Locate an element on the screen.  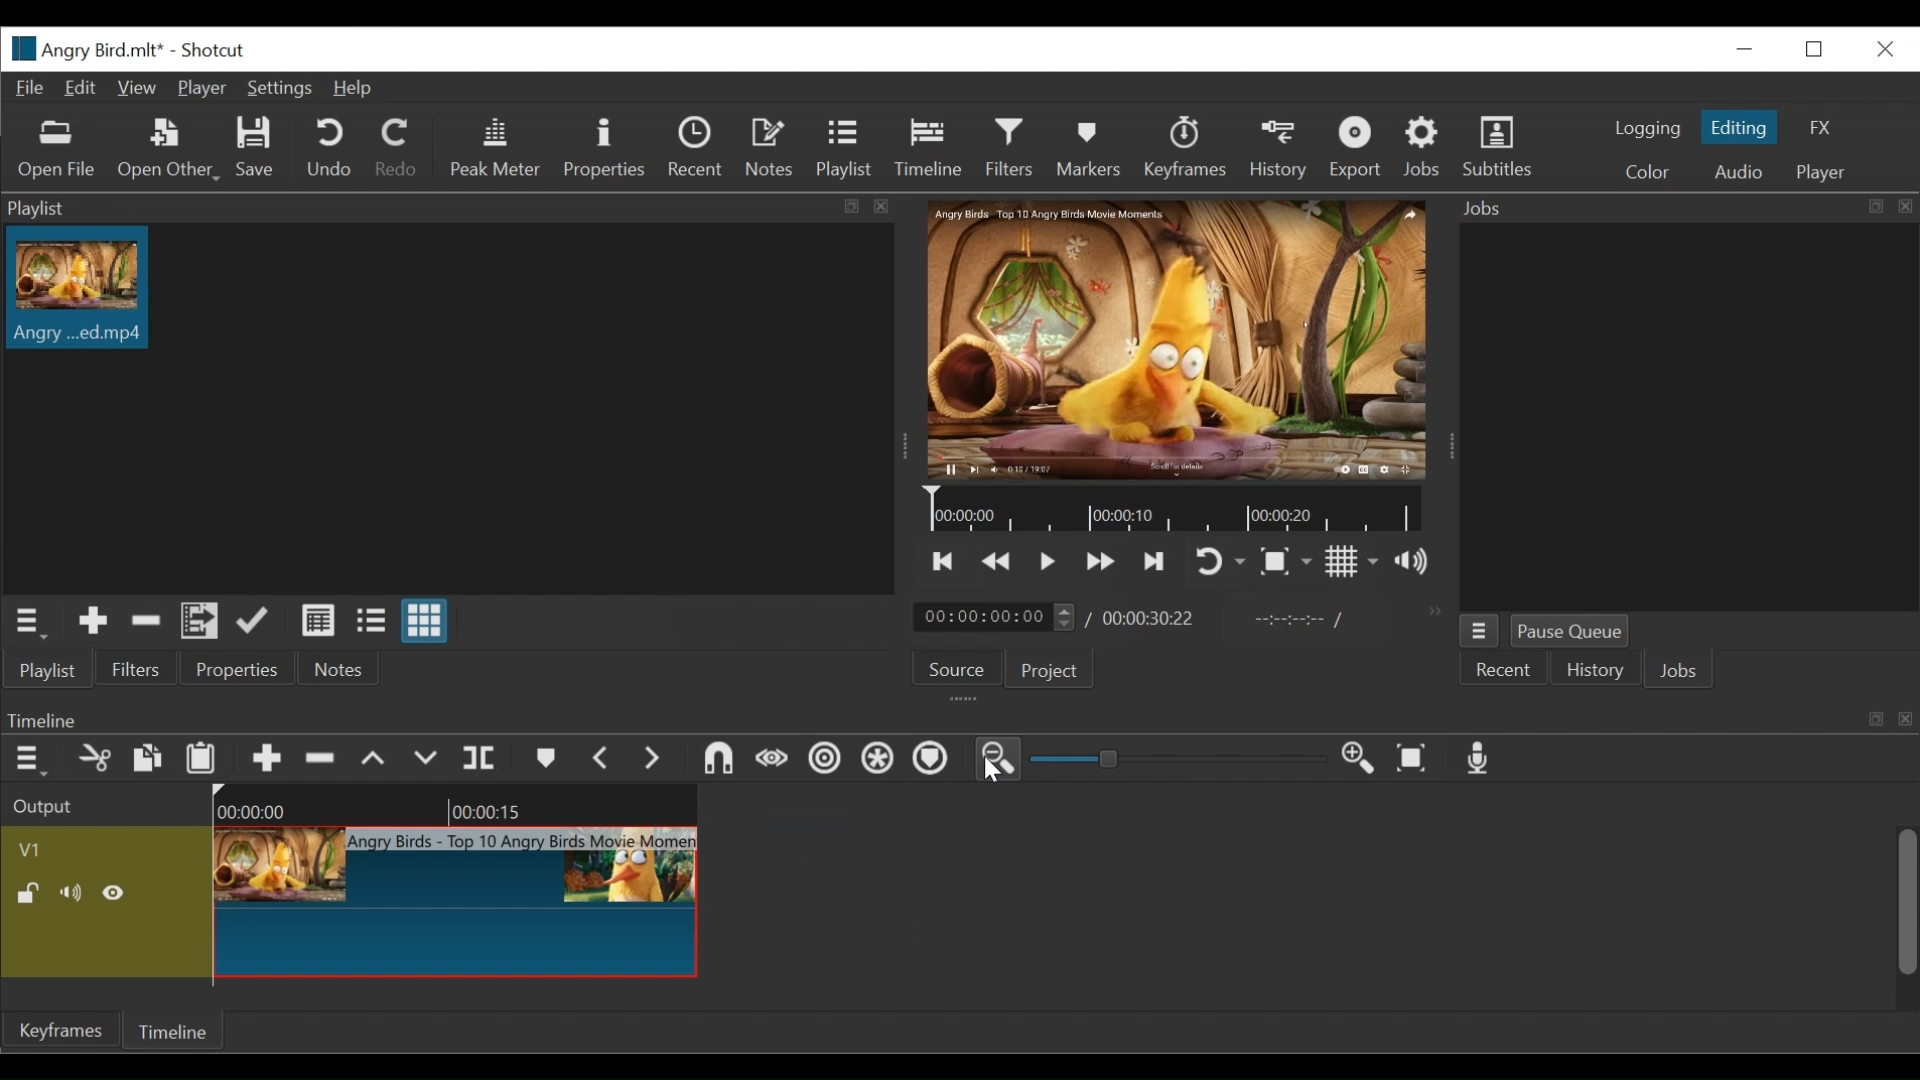
Shotcut is located at coordinates (212, 50).